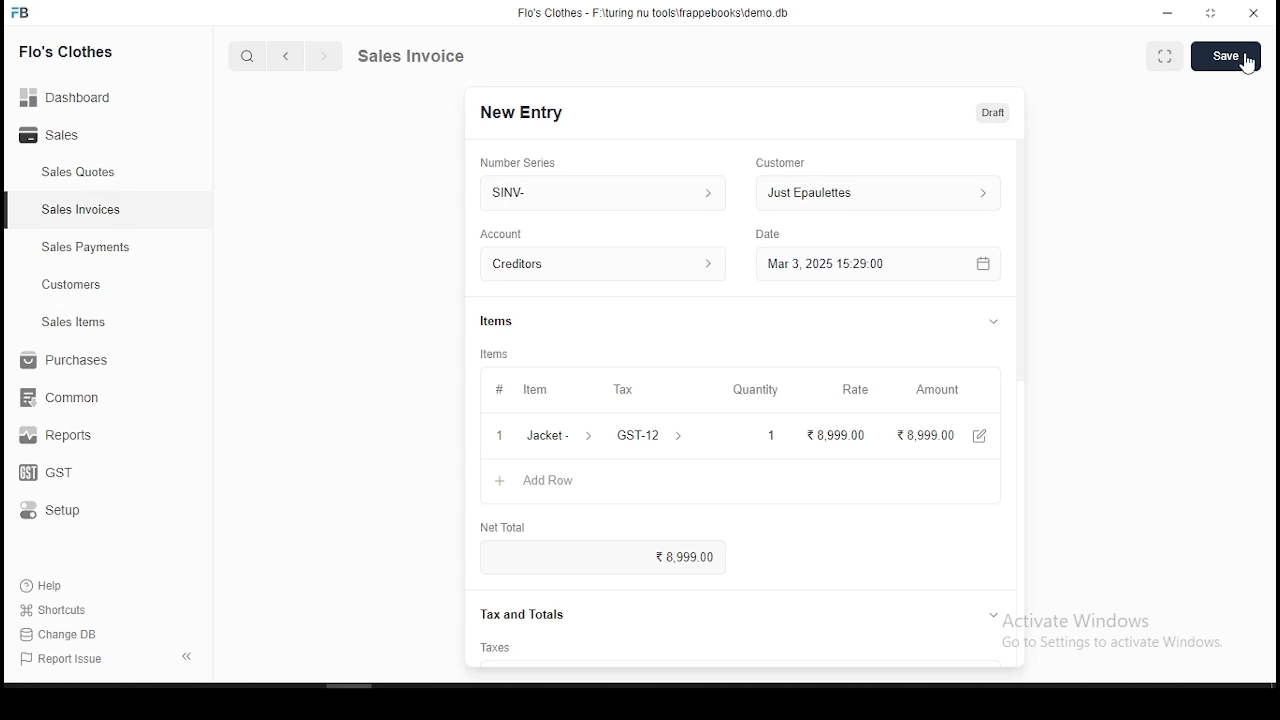  Describe the element at coordinates (787, 158) in the screenshot. I see `customer` at that location.